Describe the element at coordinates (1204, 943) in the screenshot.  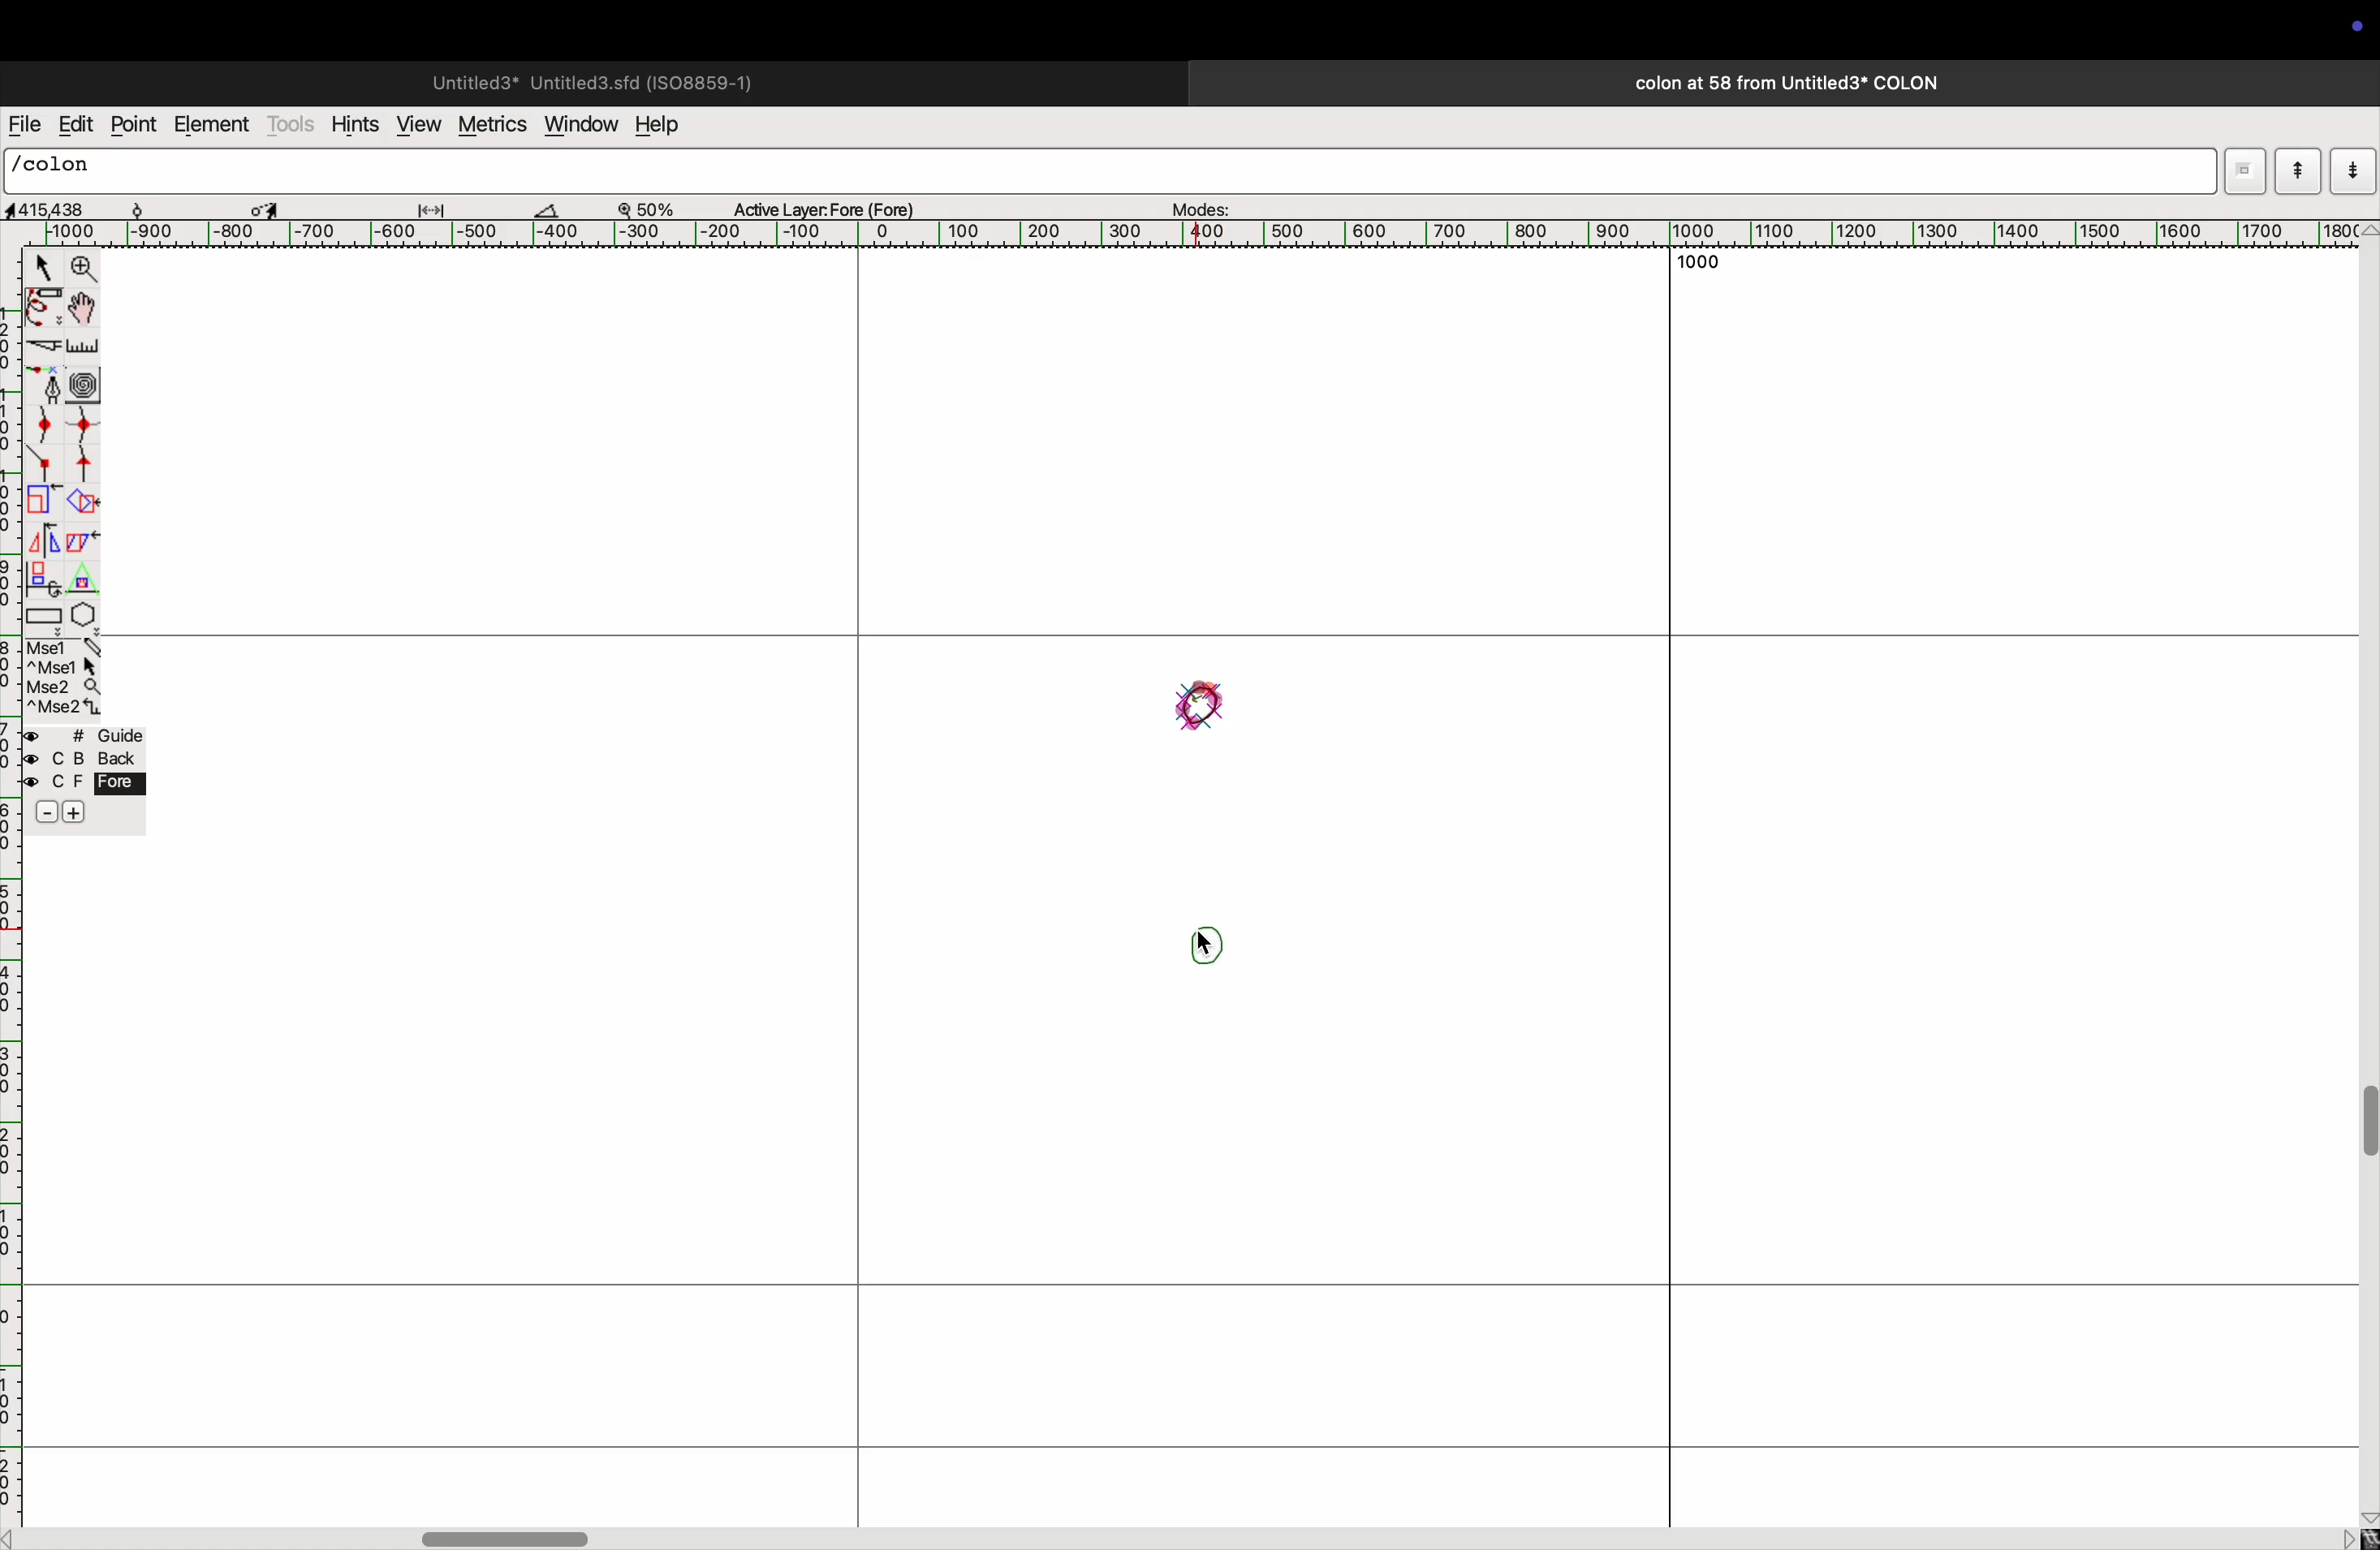
I see `cursor` at that location.